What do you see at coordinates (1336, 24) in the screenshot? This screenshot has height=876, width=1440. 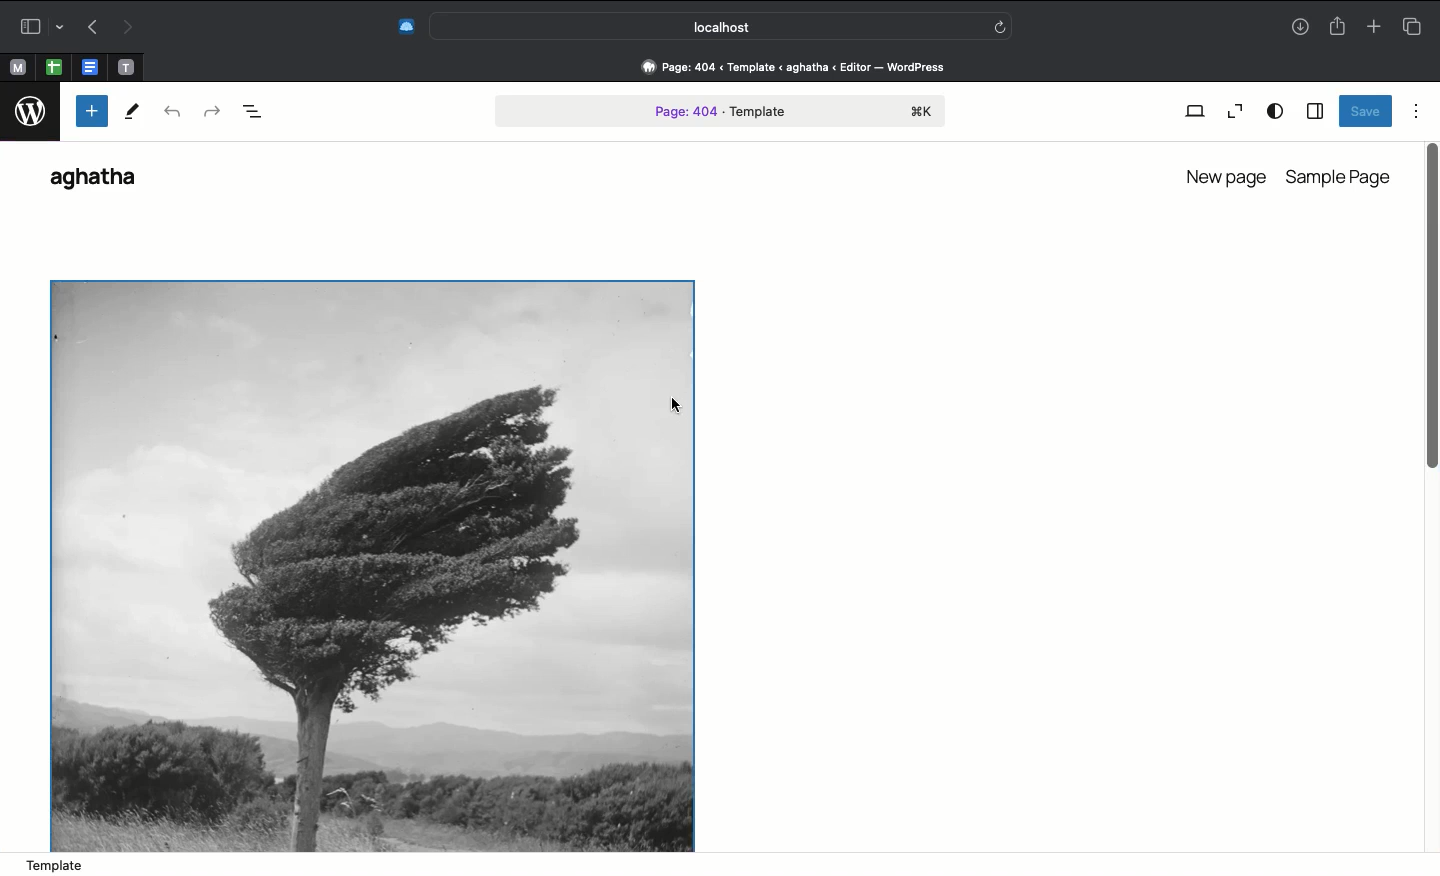 I see `Share` at bounding box center [1336, 24].